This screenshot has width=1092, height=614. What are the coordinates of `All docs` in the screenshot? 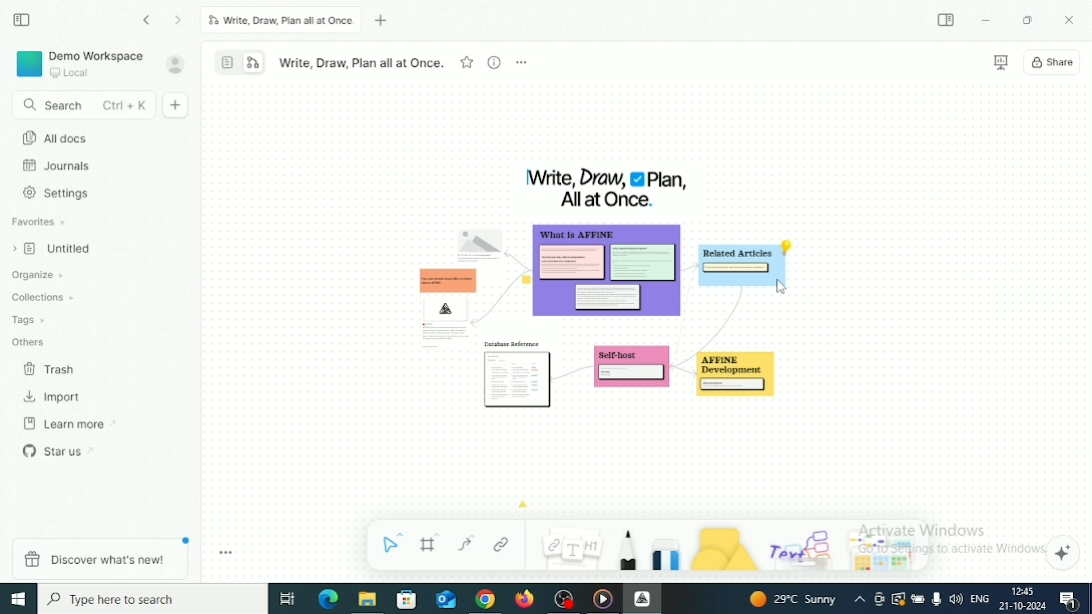 It's located at (55, 138).